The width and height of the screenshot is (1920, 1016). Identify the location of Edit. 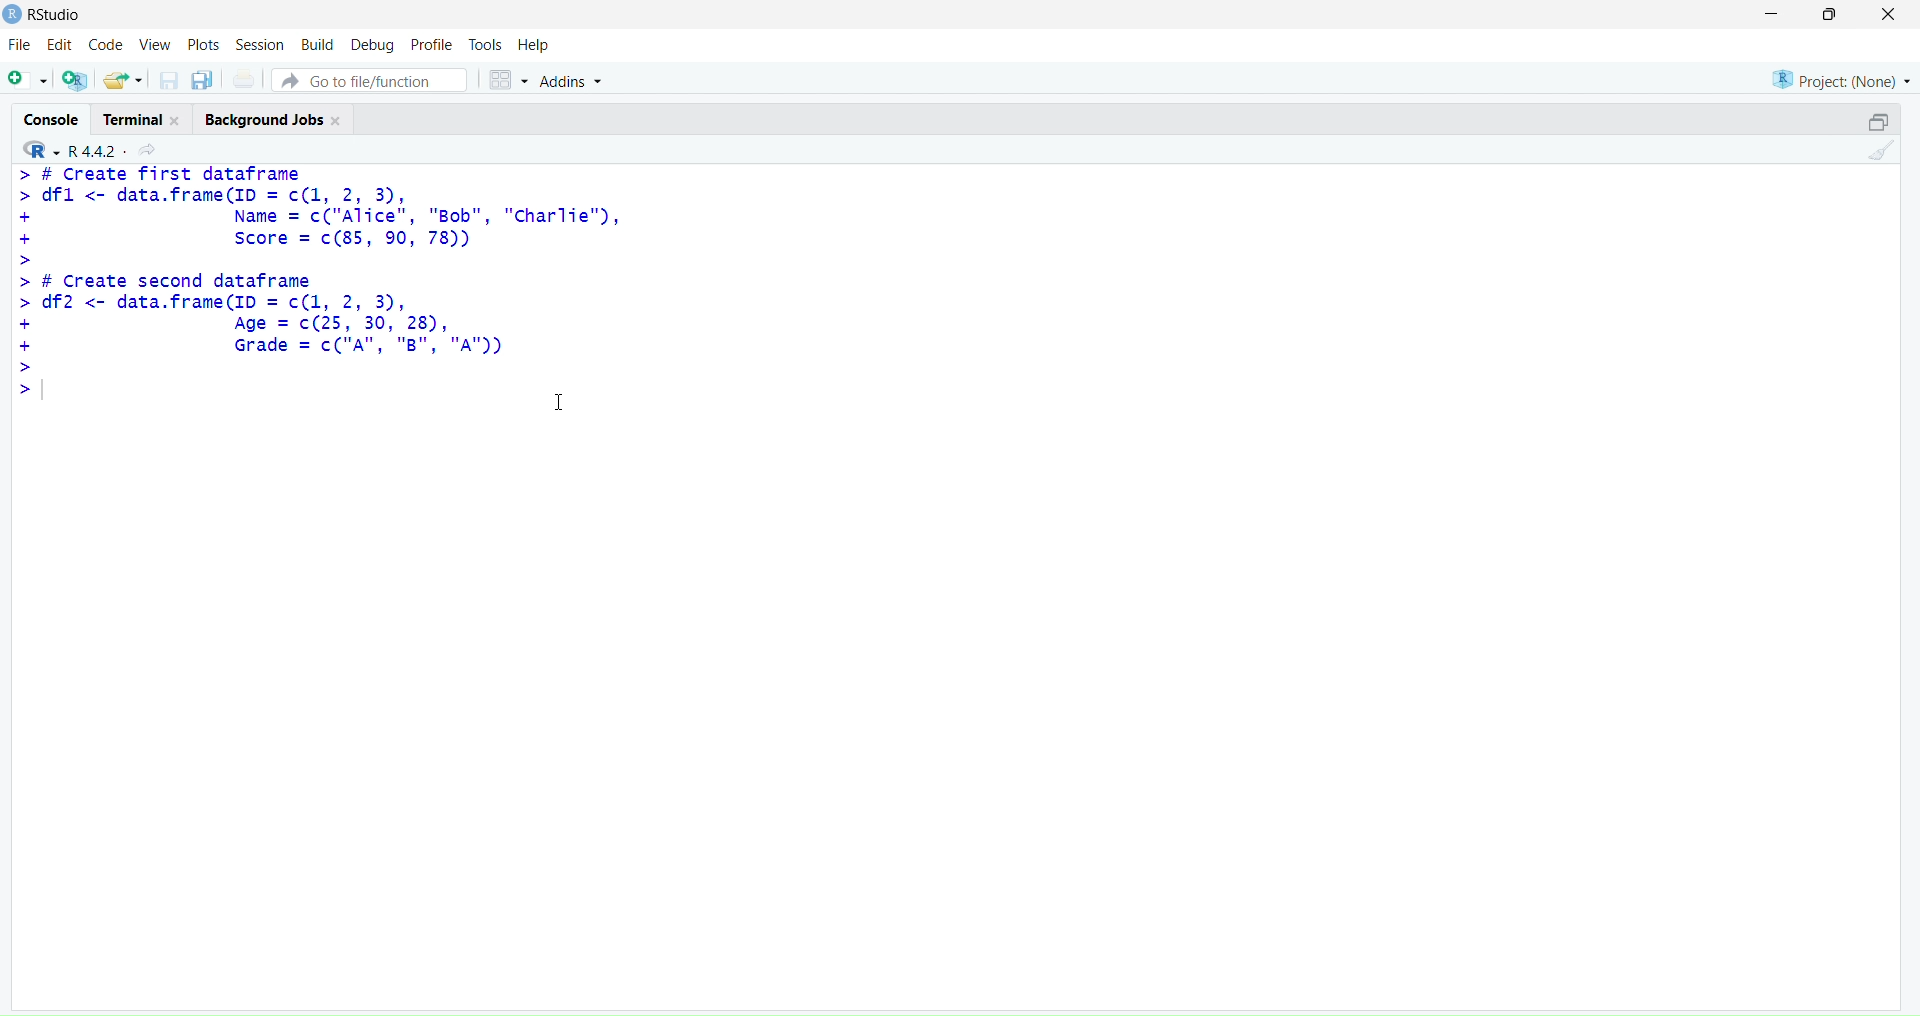
(60, 44).